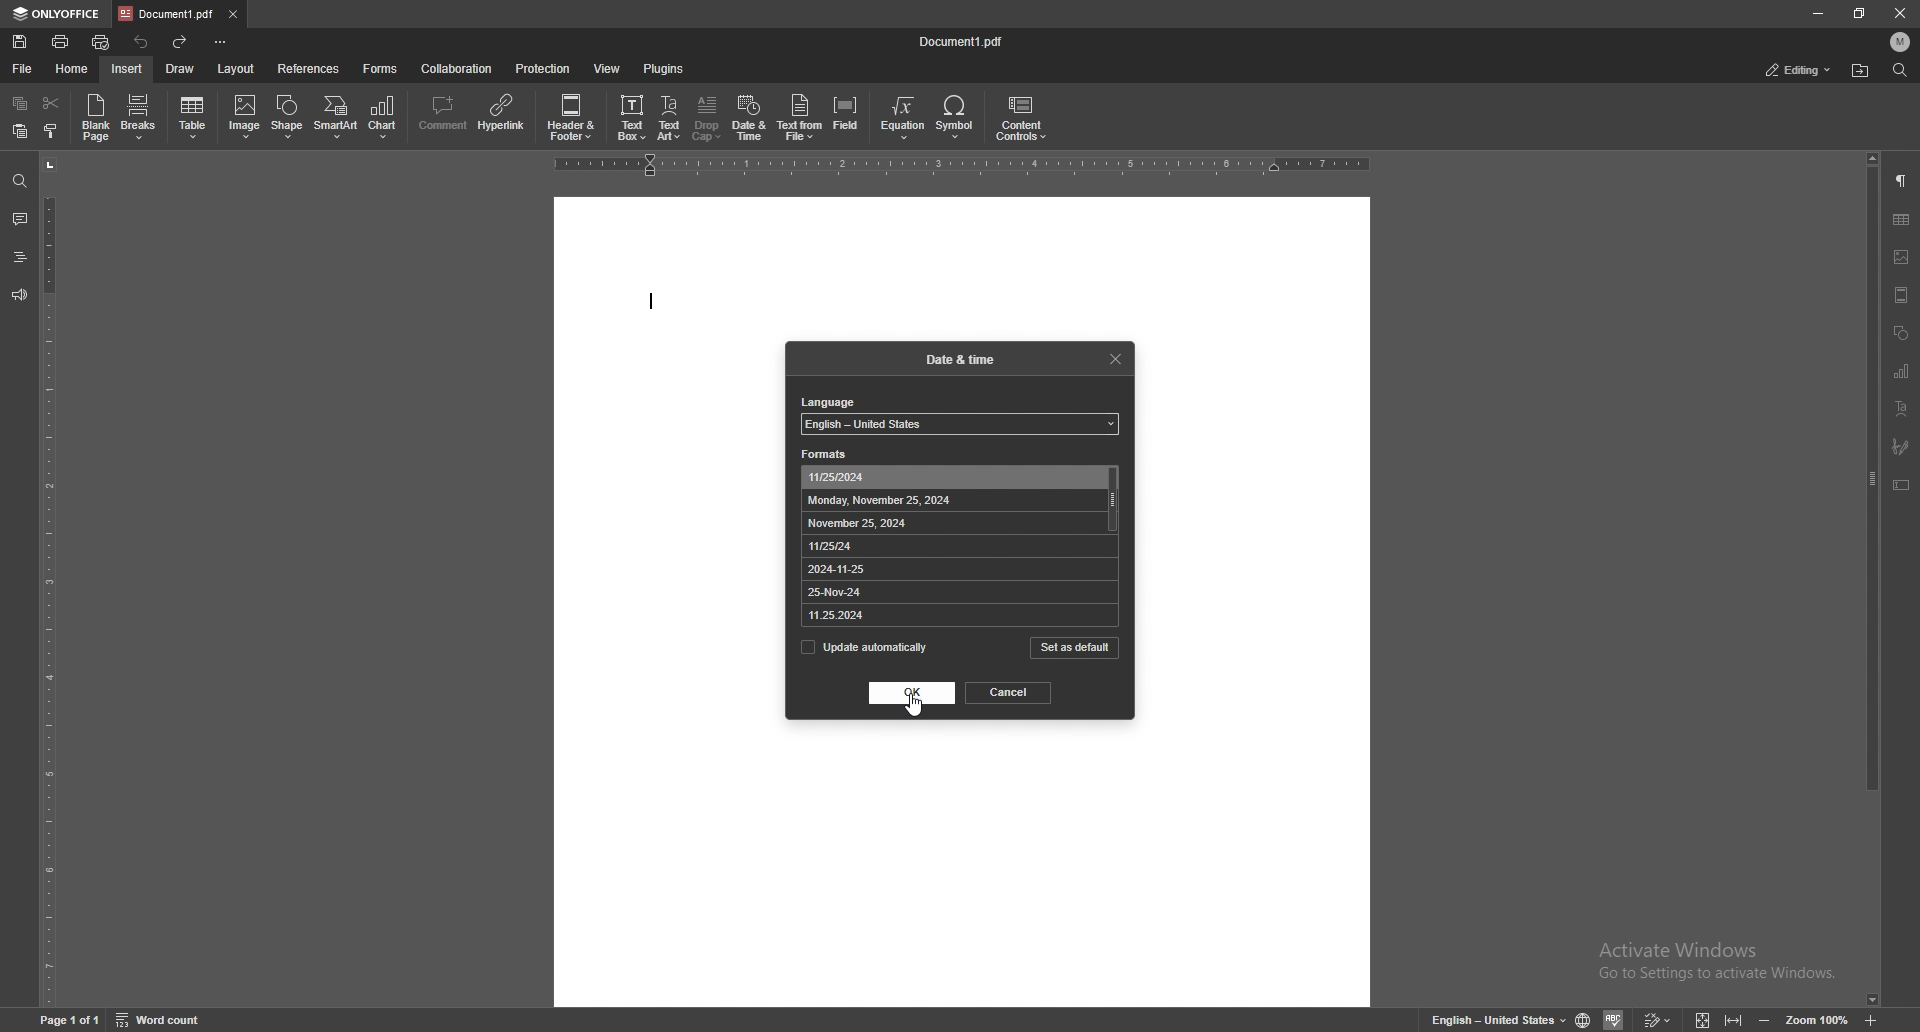 The image size is (1920, 1032). I want to click on hyperlink, so click(502, 114).